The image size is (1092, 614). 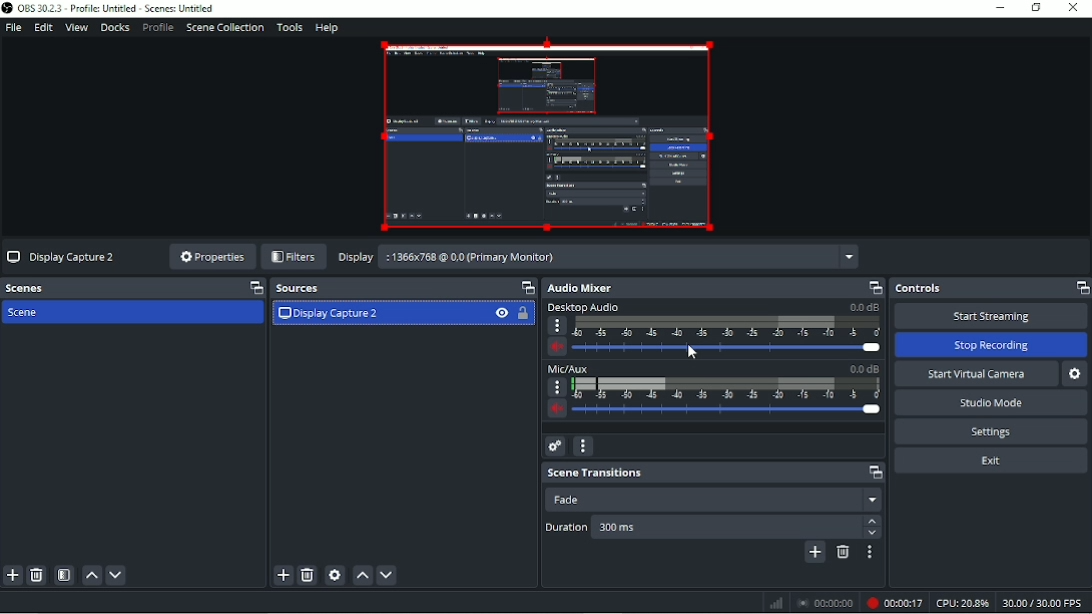 I want to click on Lock, so click(x=524, y=314).